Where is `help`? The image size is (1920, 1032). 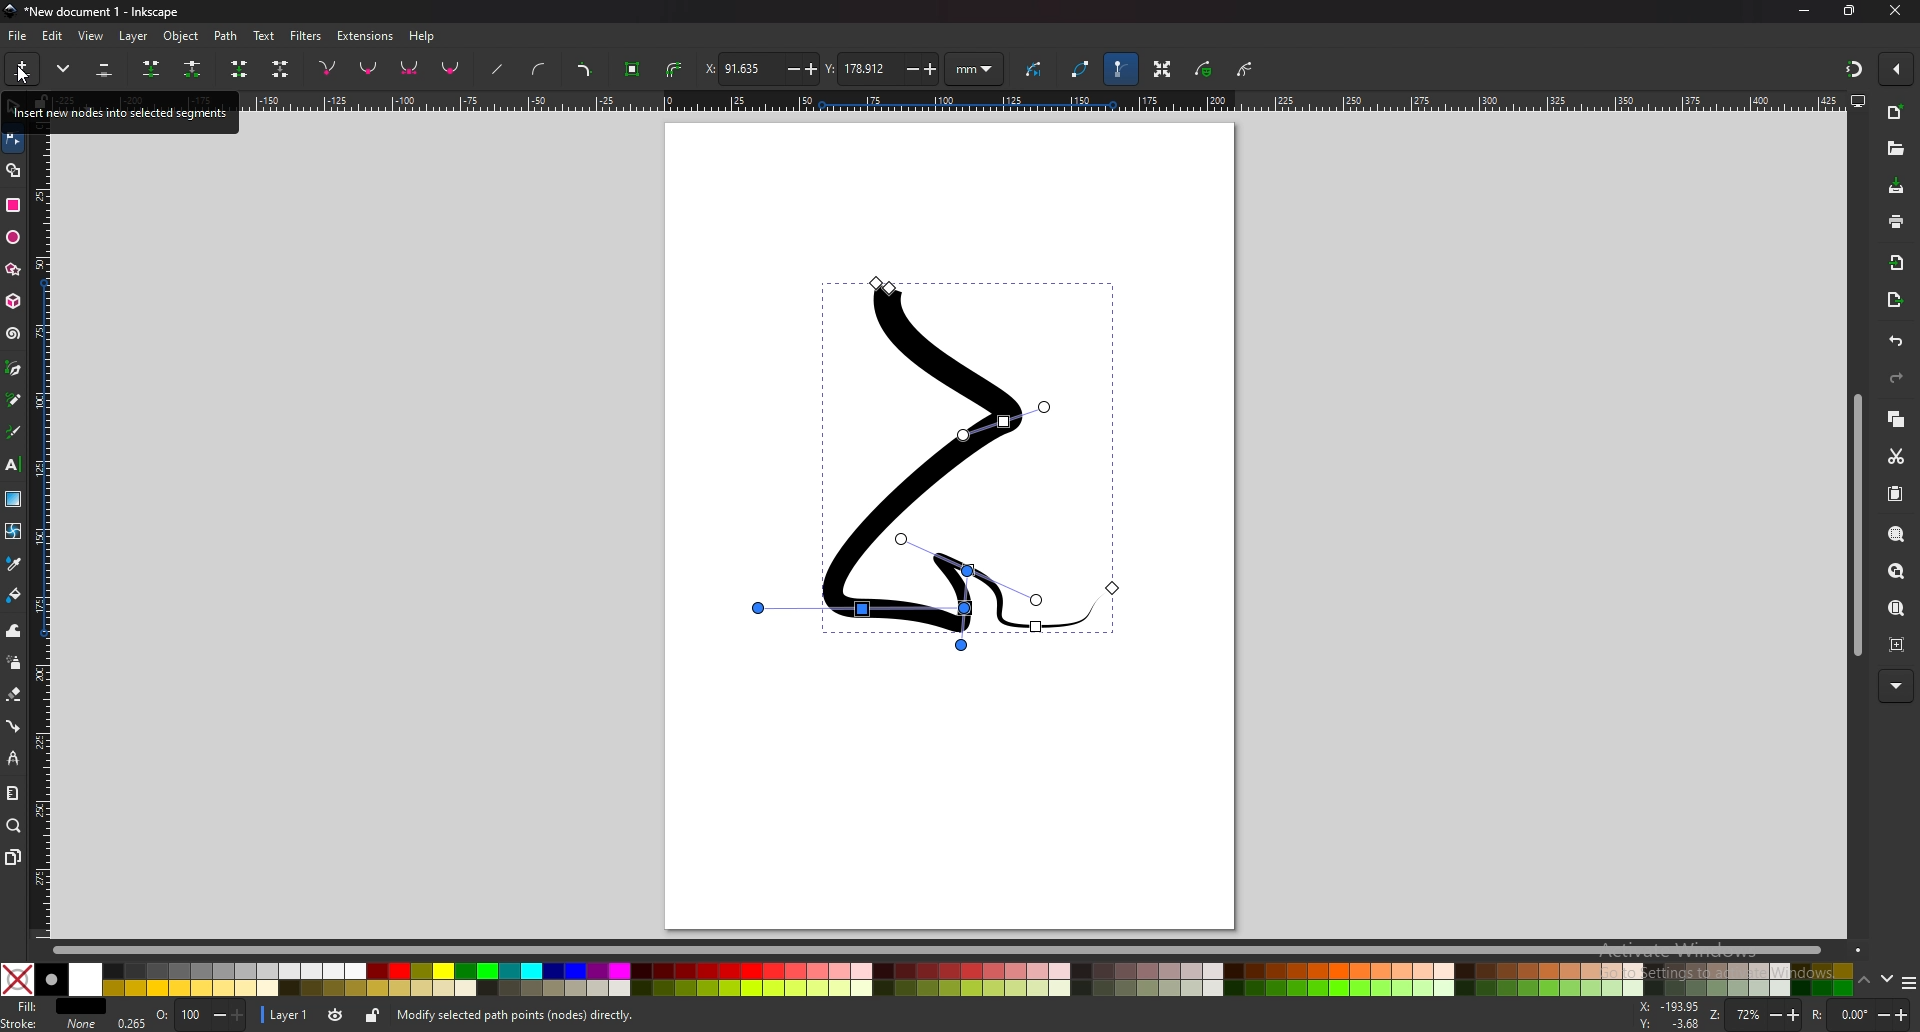 help is located at coordinates (426, 35).